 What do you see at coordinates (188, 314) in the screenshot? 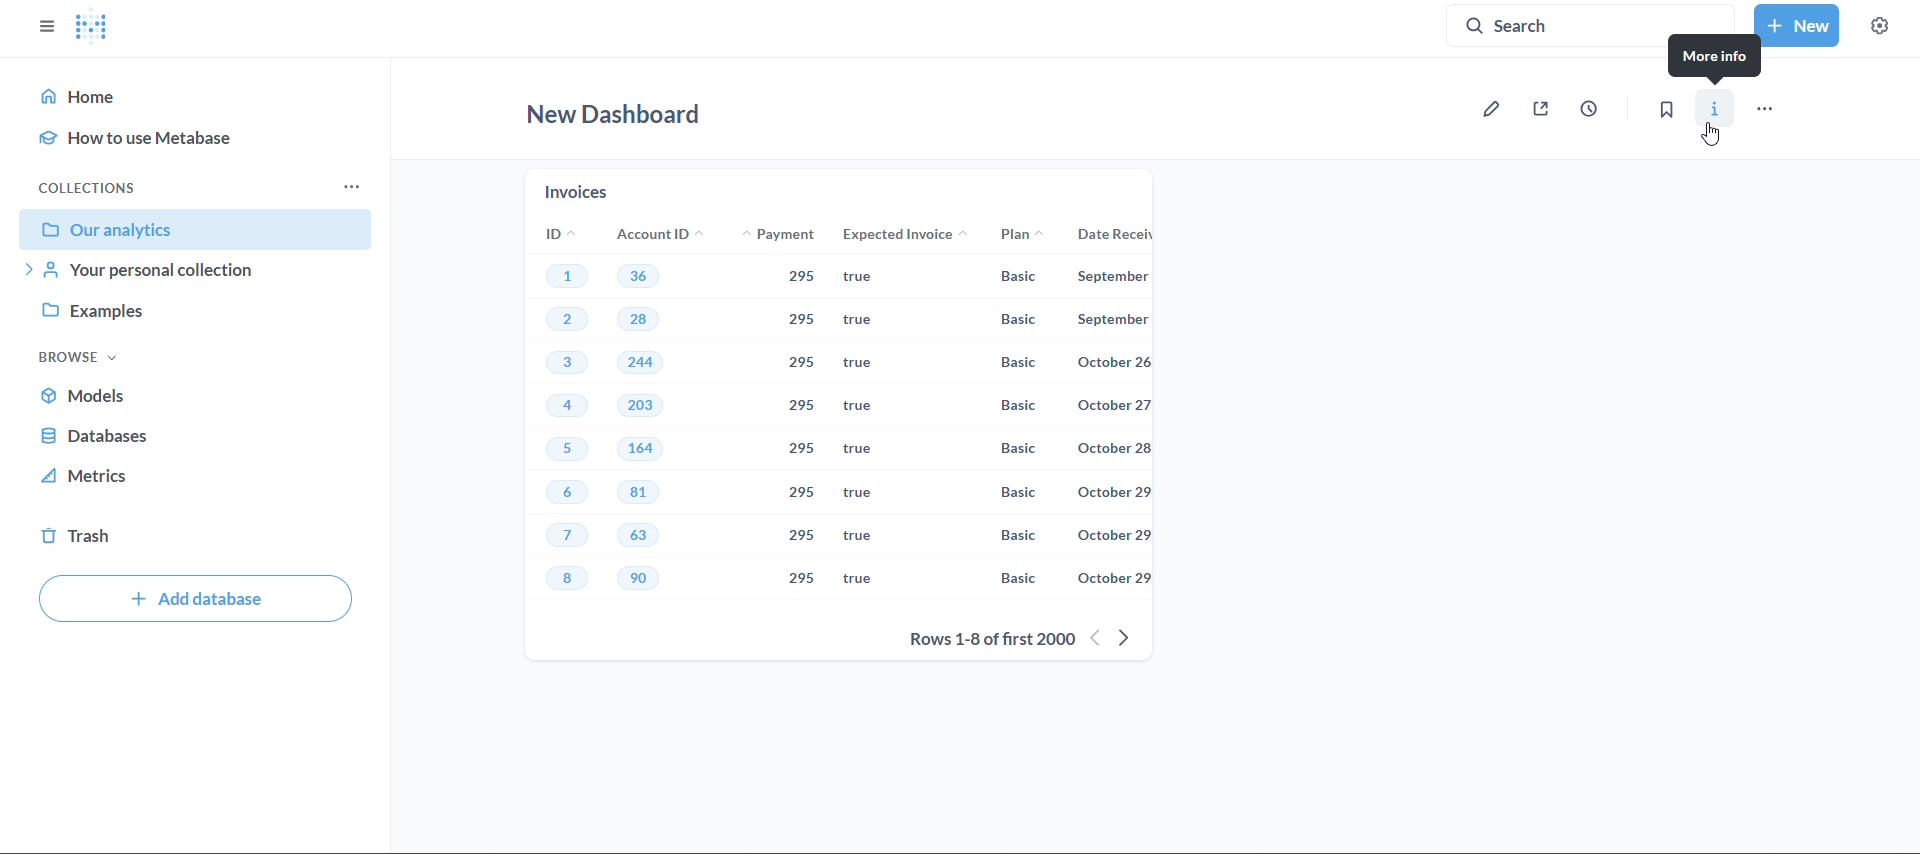
I see `examples` at bounding box center [188, 314].